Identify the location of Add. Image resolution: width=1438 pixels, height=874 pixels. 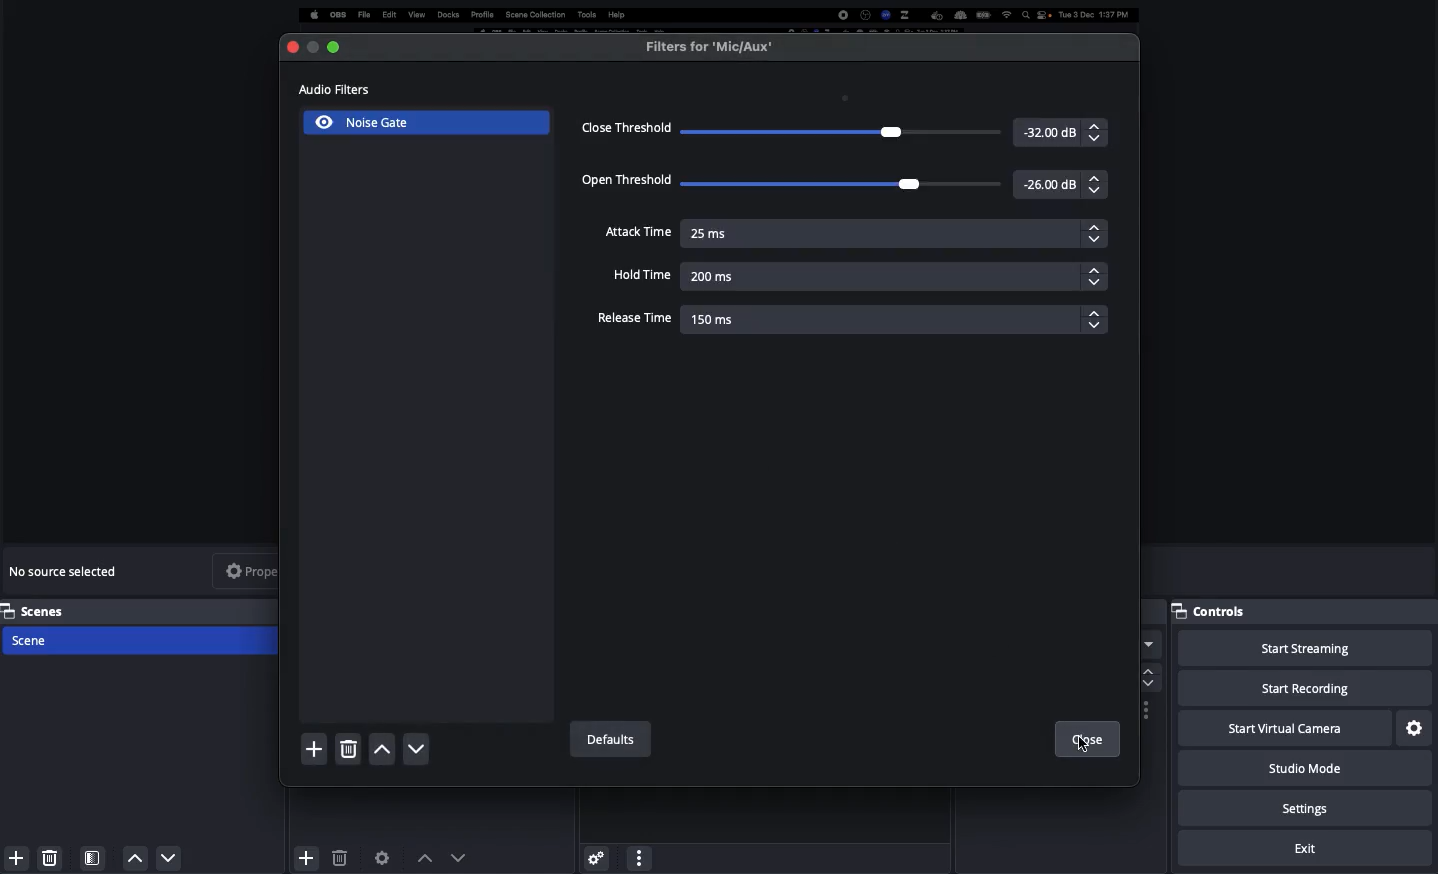
(304, 854).